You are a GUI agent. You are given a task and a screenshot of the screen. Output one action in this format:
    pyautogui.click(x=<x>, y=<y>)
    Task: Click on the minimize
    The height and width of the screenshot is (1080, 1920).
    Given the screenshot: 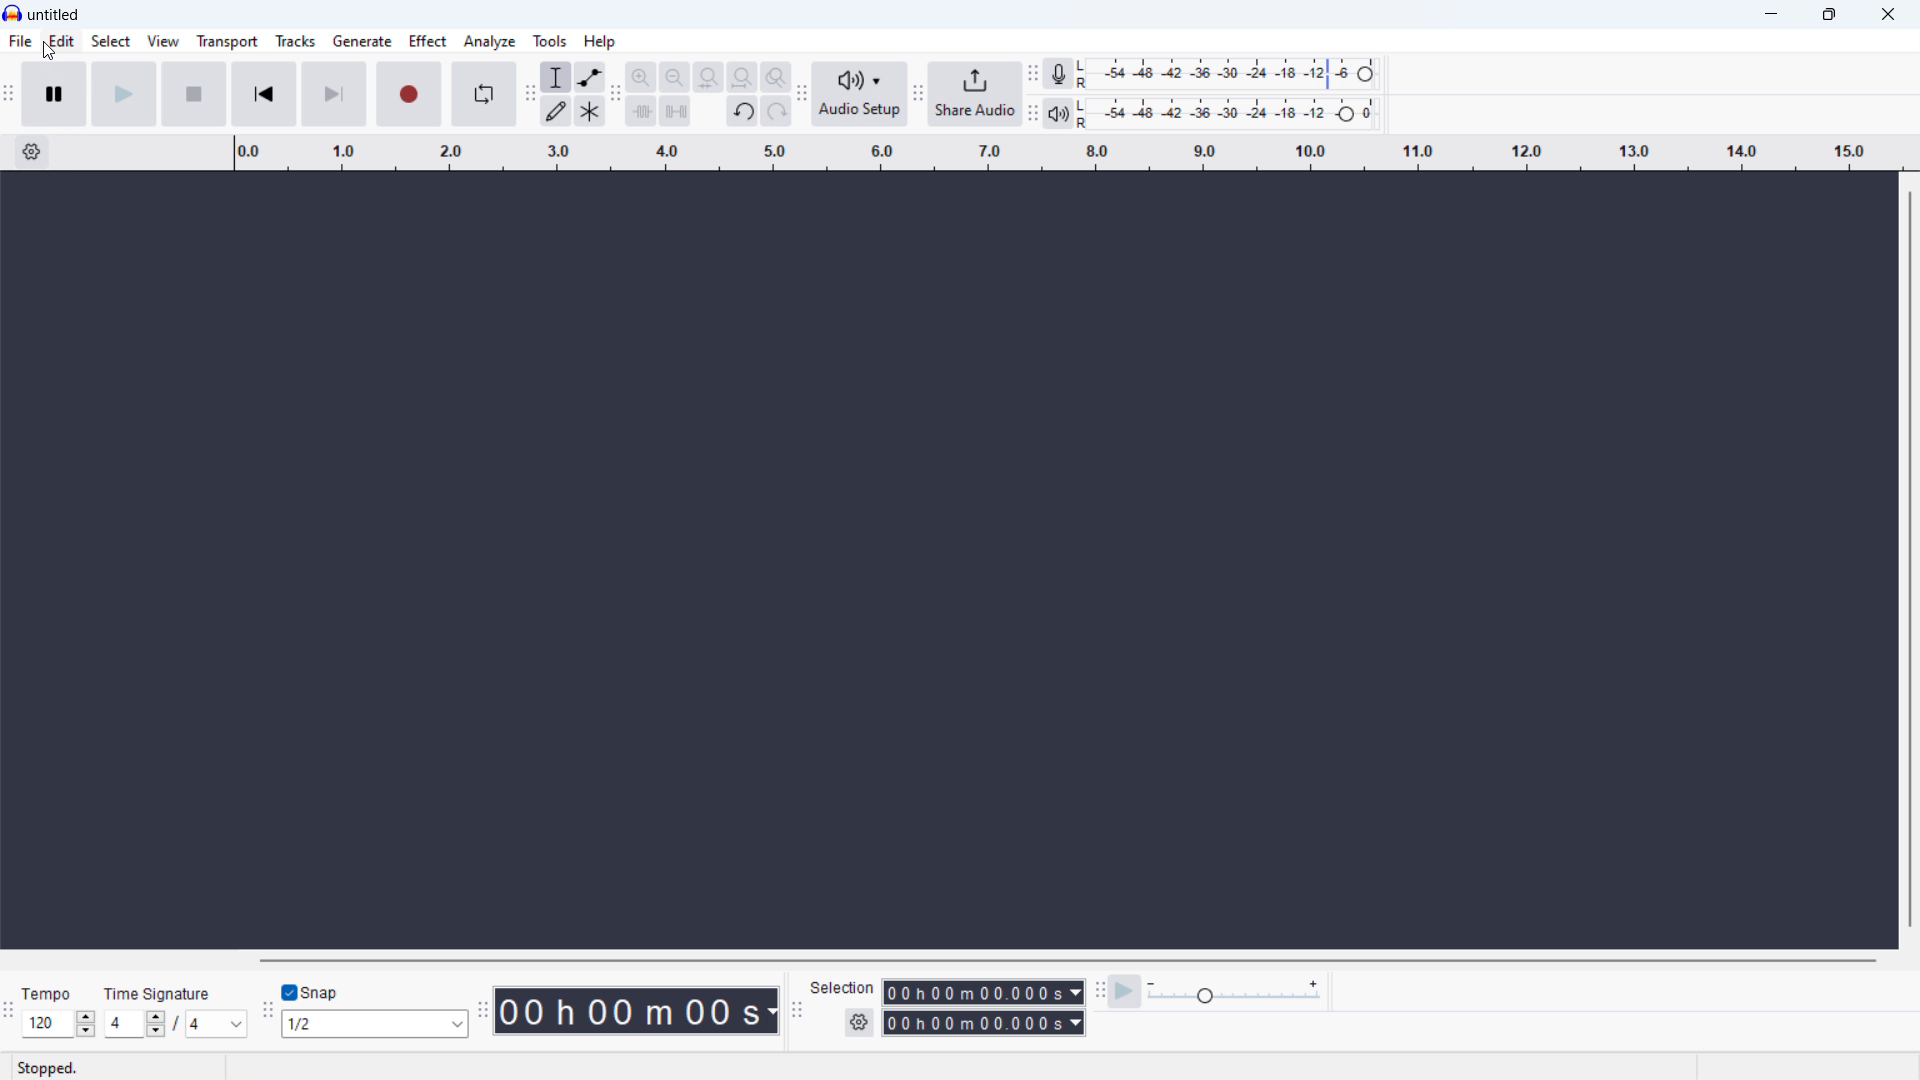 What is the action you would take?
    pyautogui.click(x=1772, y=15)
    